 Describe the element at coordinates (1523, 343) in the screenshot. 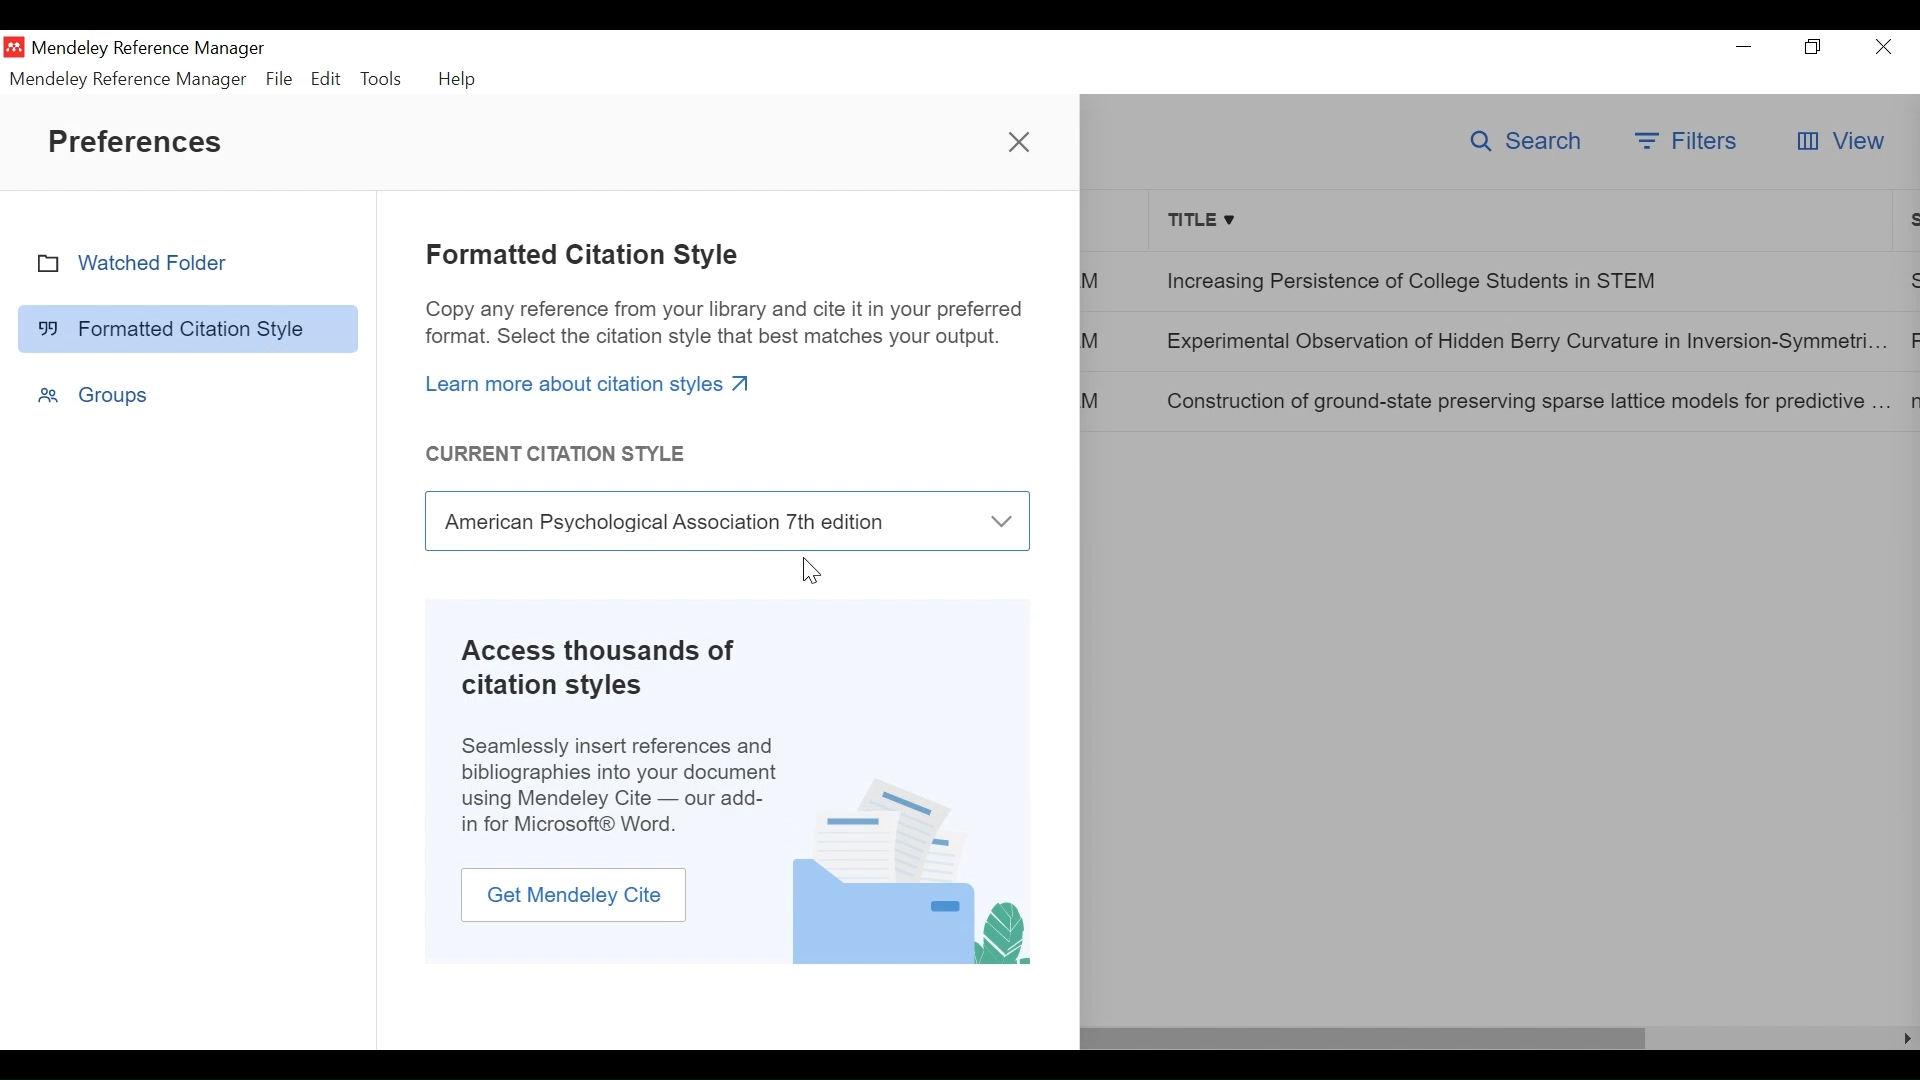

I see `Experimental Observation of Hidden Berry Curvature in Inversion-Symmetri` at that location.